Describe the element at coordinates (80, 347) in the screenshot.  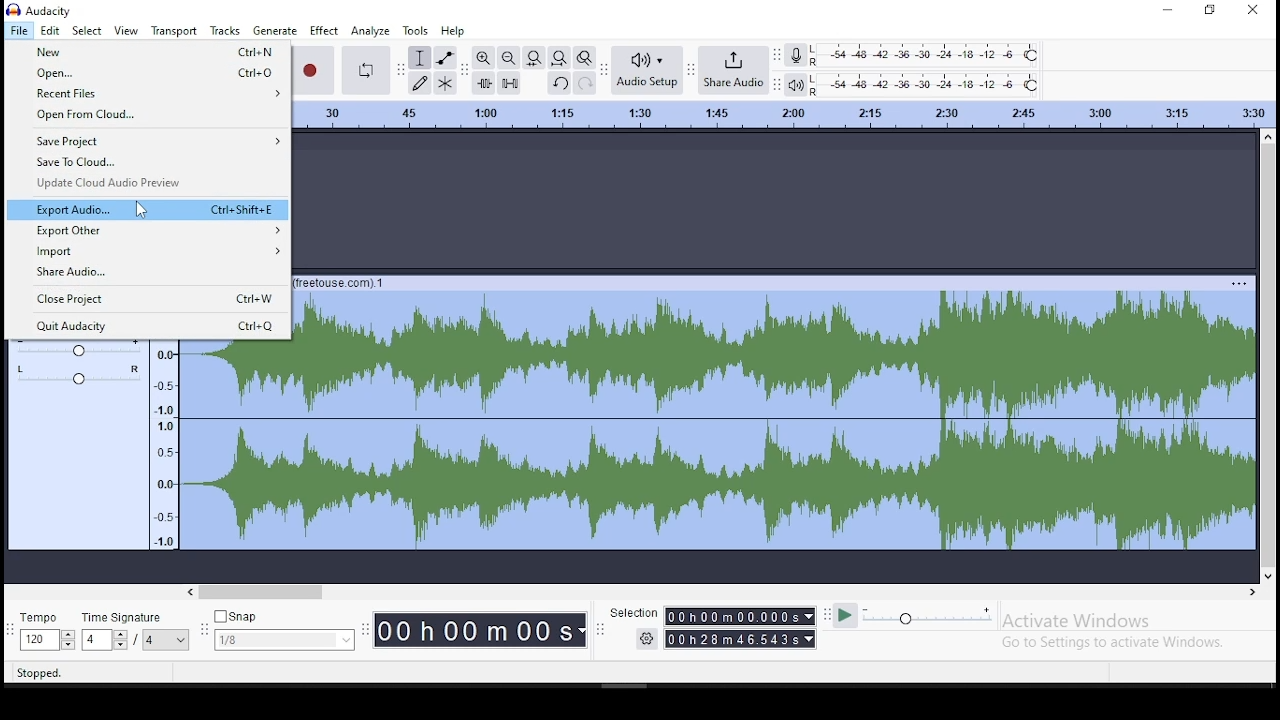
I see `volume` at that location.